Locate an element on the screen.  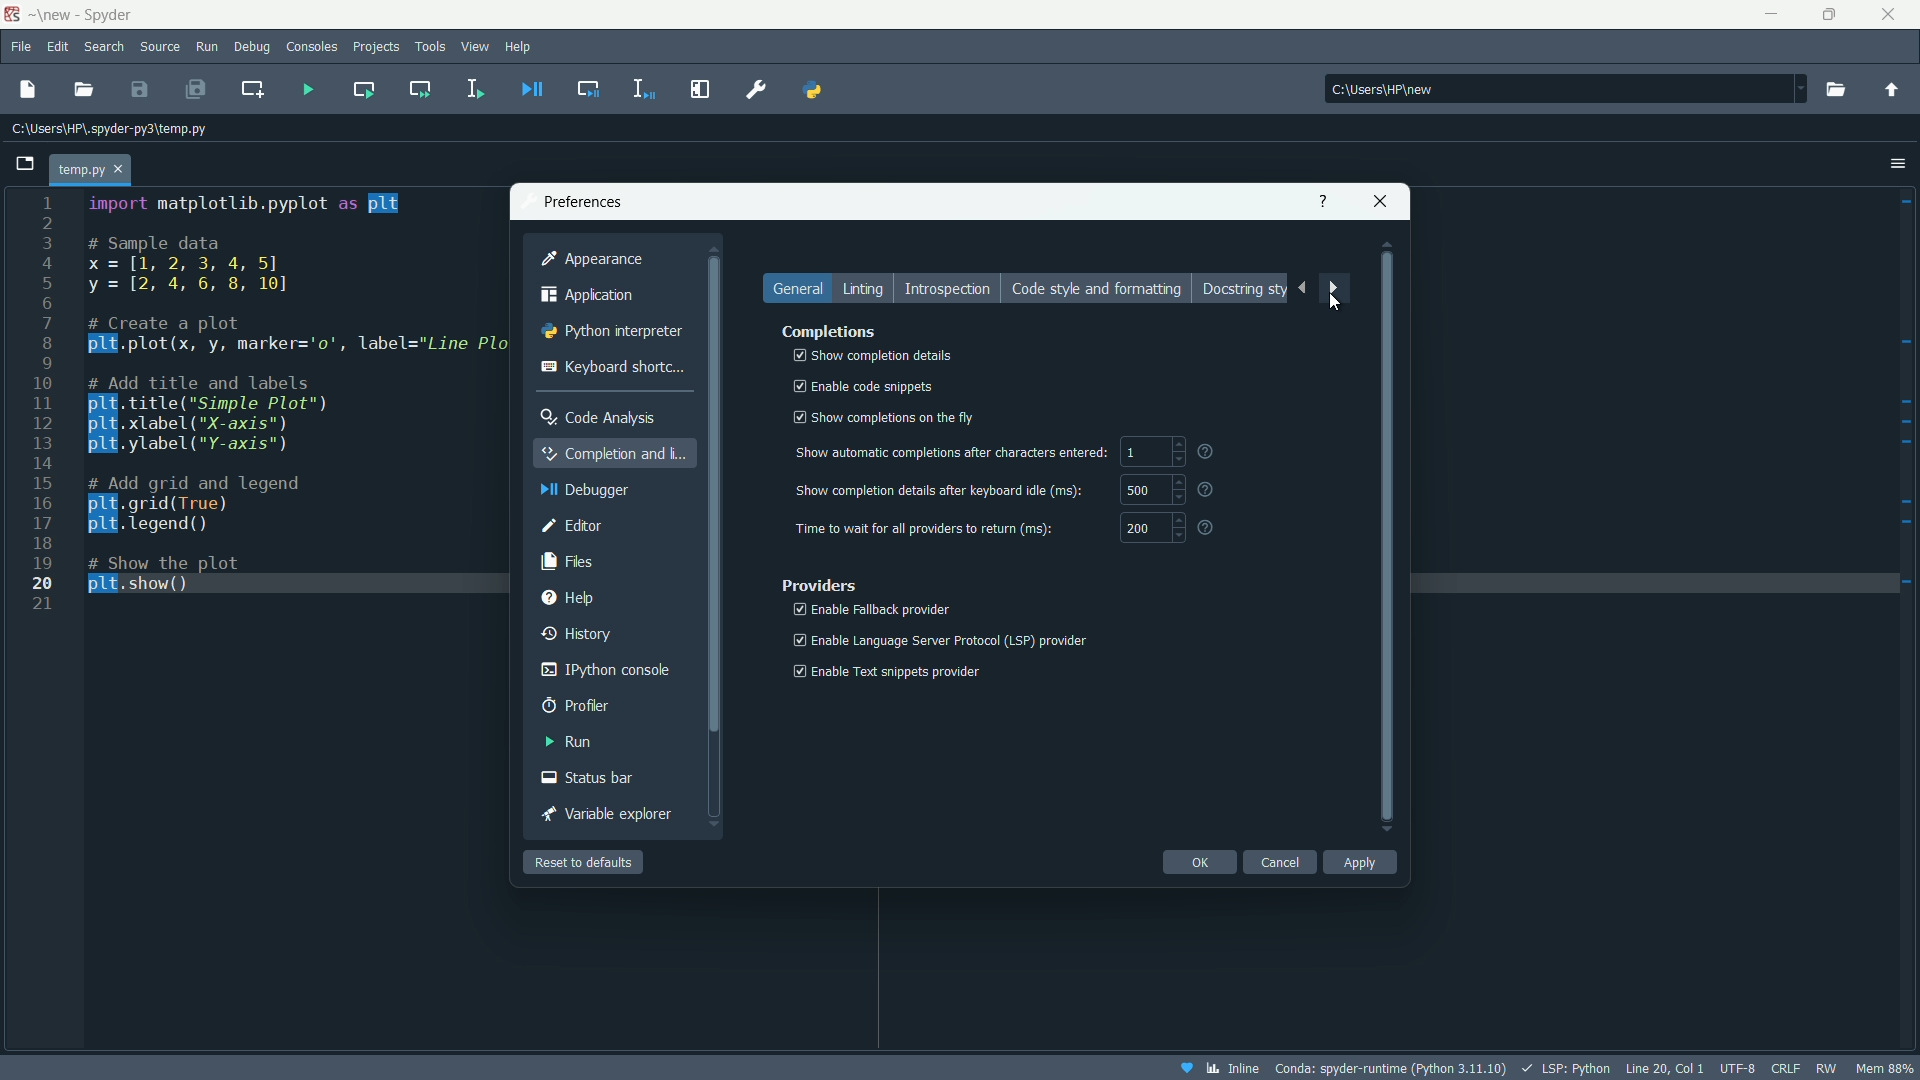
debug cell is located at coordinates (587, 87).